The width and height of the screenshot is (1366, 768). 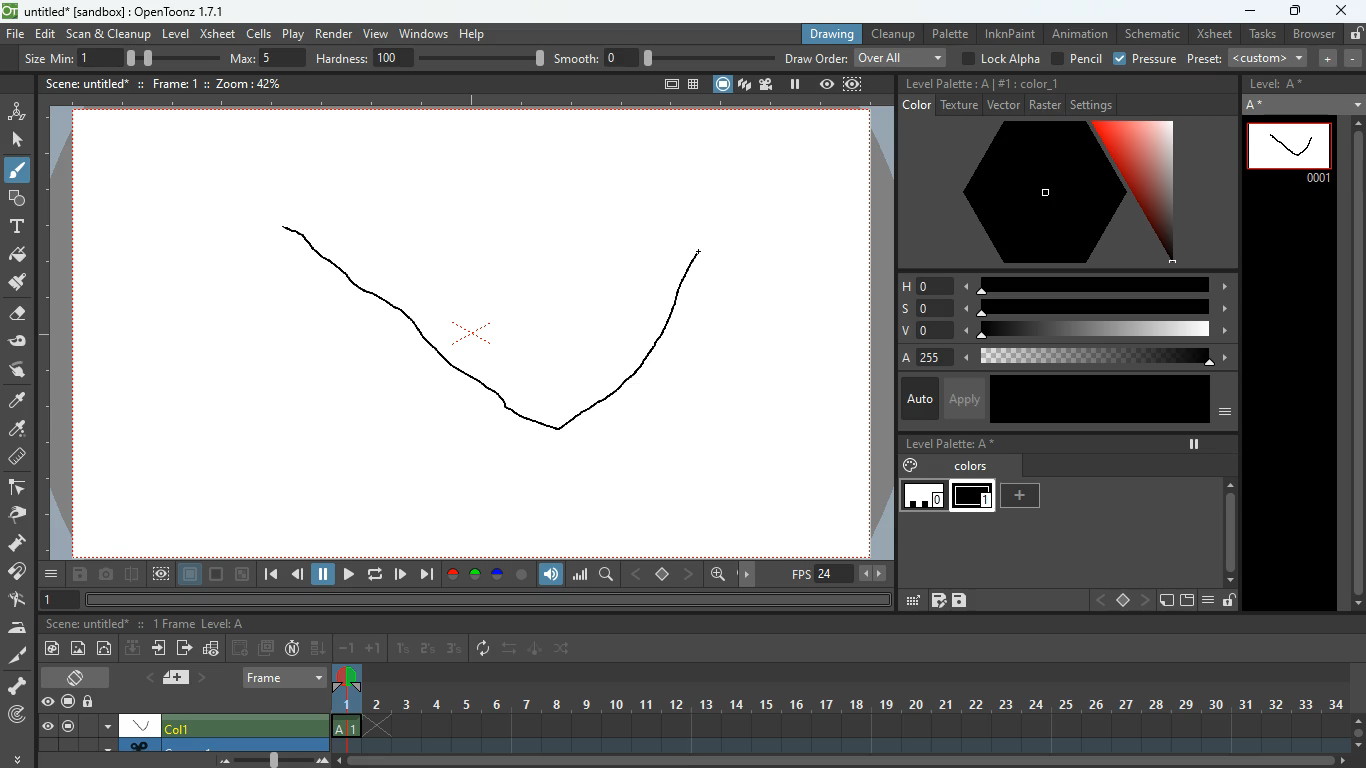 I want to click on paint, so click(x=50, y=650).